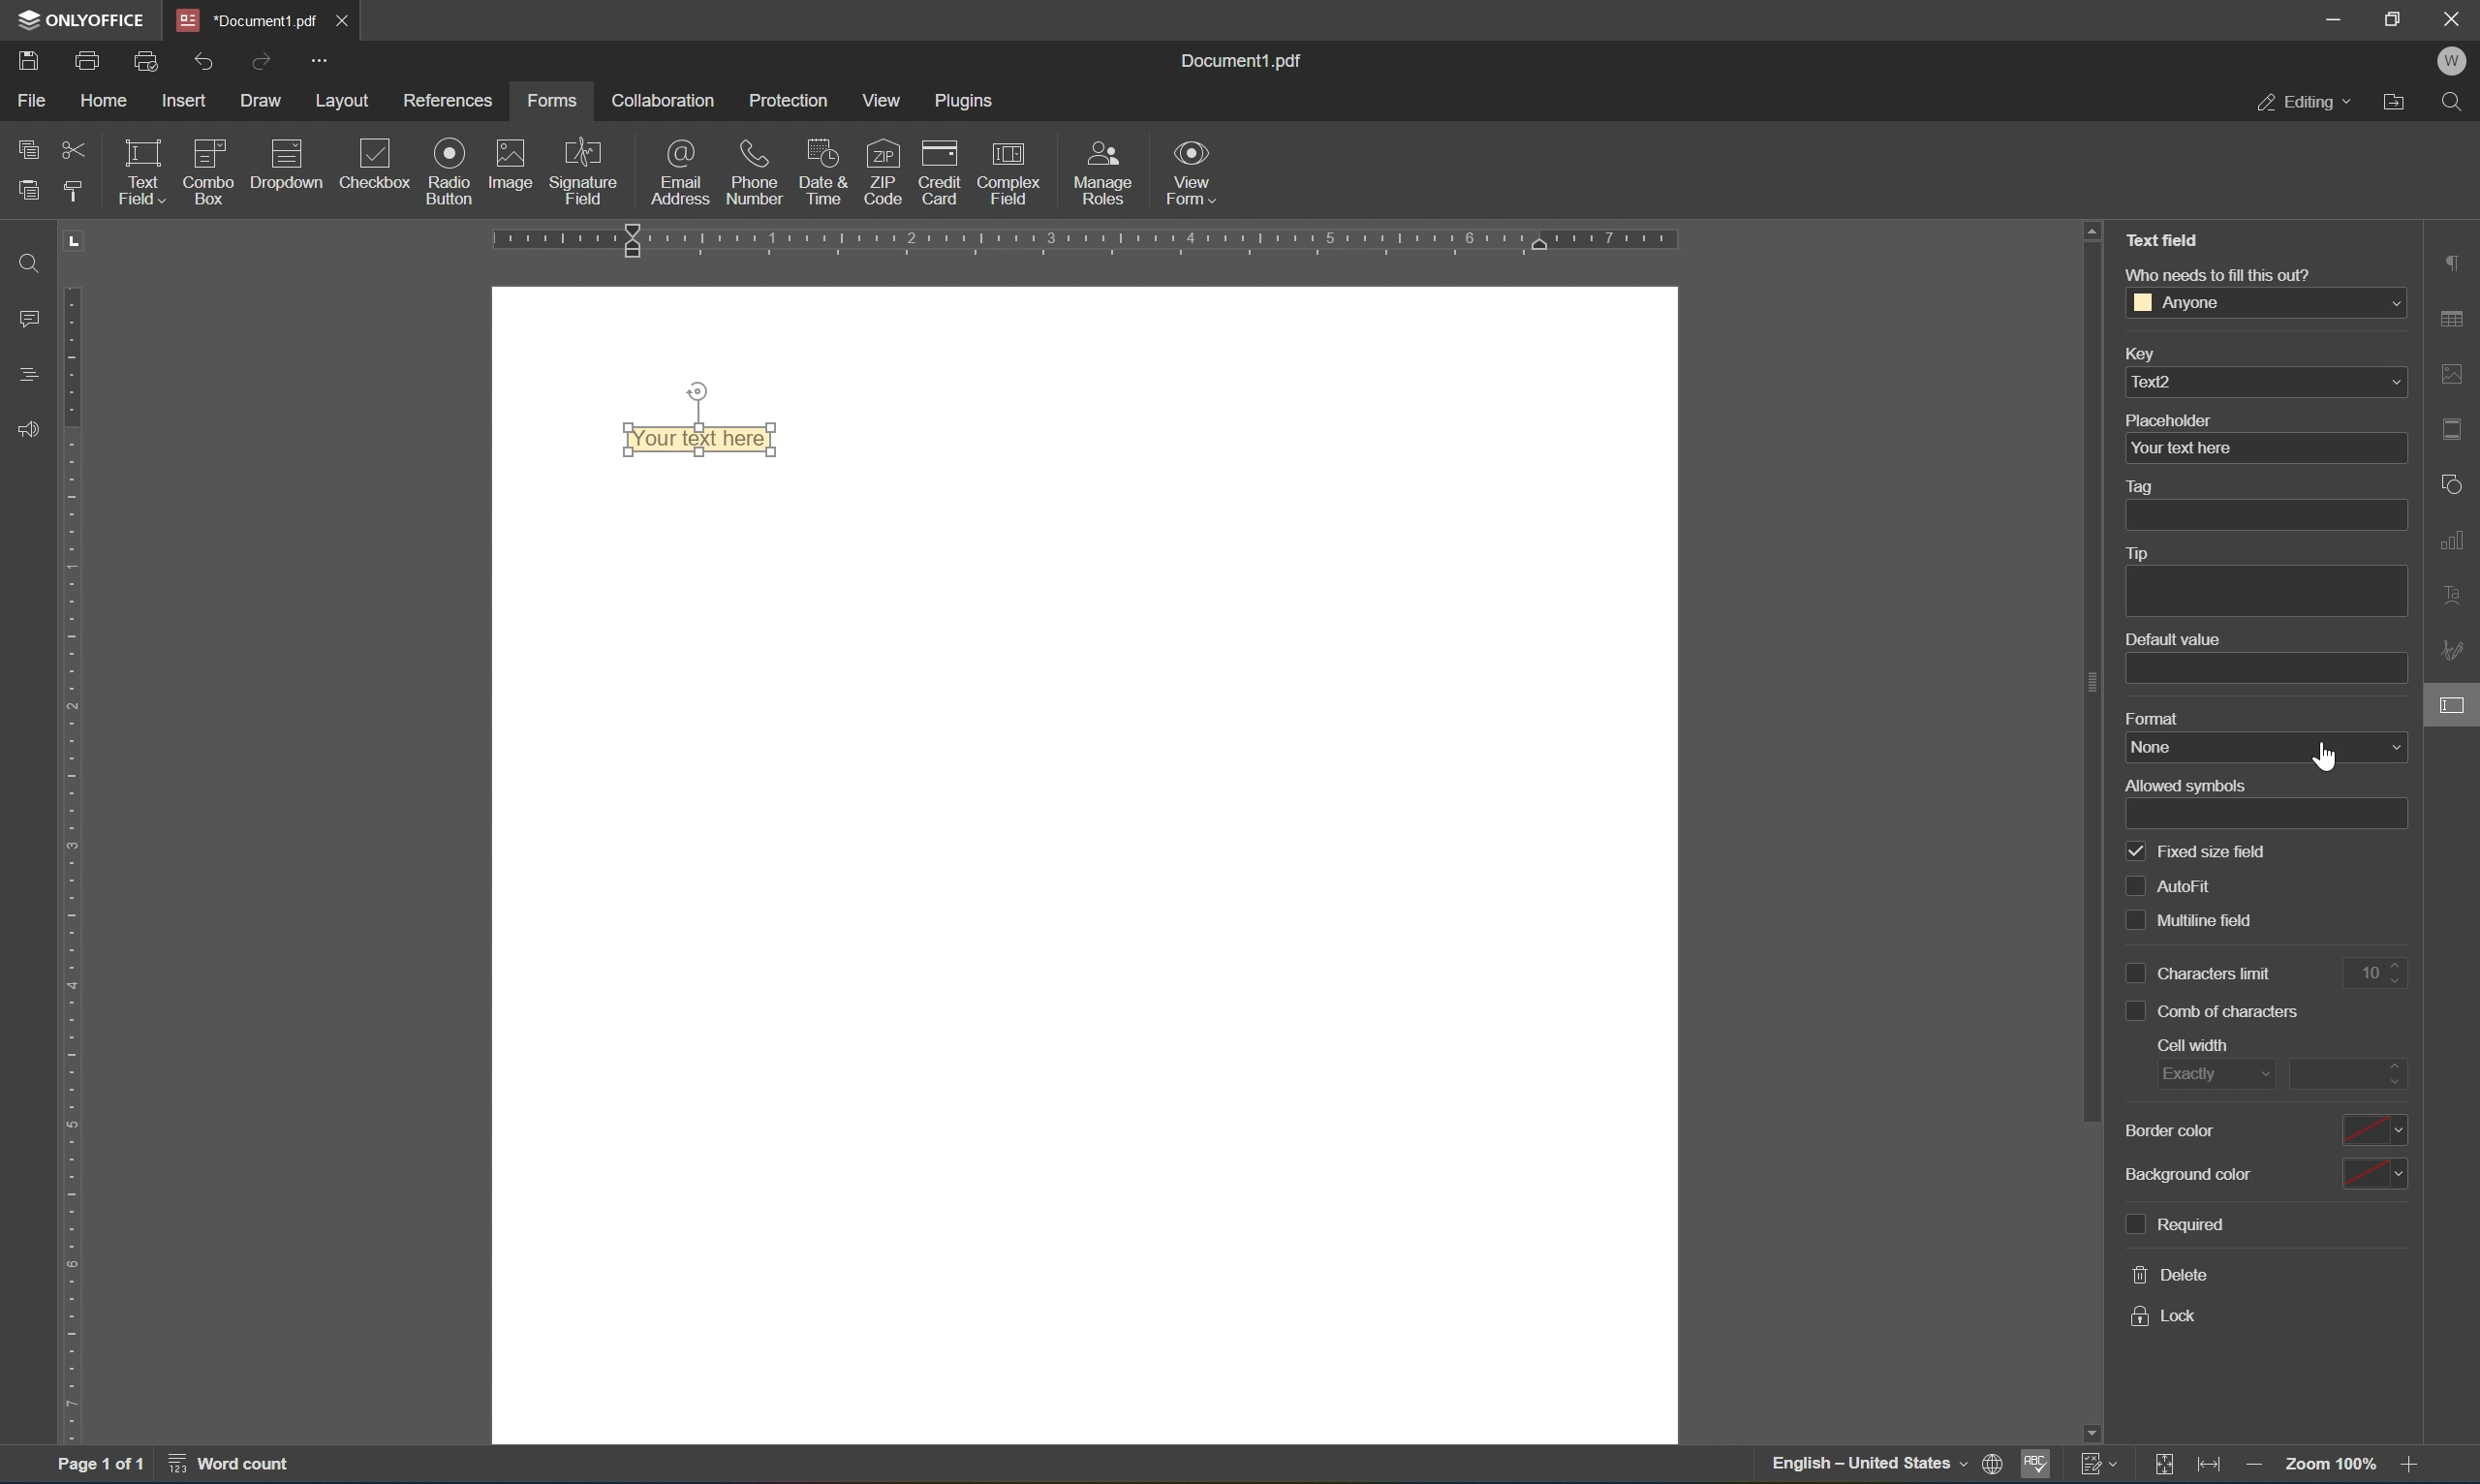 The image size is (2480, 1484). Describe the element at coordinates (71, 196) in the screenshot. I see `copy style` at that location.